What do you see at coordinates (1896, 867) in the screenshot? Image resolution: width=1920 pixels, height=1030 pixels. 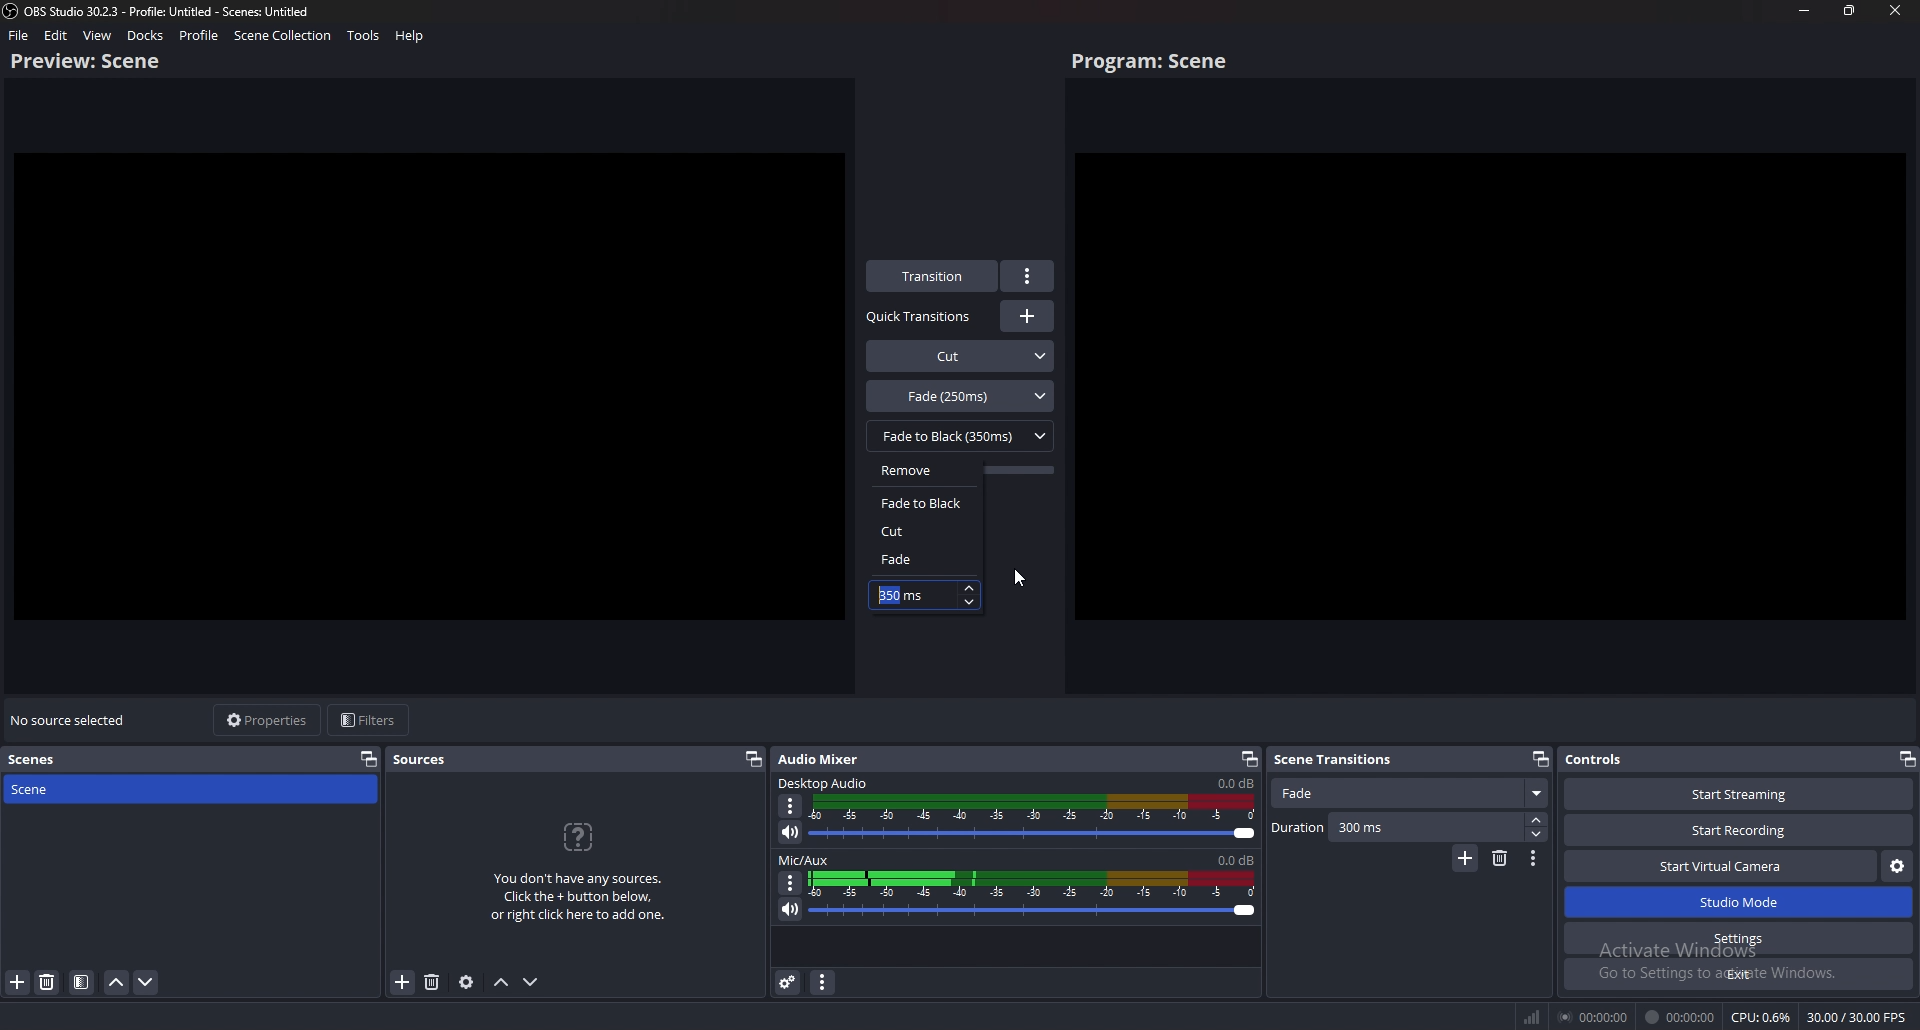 I see `Configure virtual camera` at bounding box center [1896, 867].